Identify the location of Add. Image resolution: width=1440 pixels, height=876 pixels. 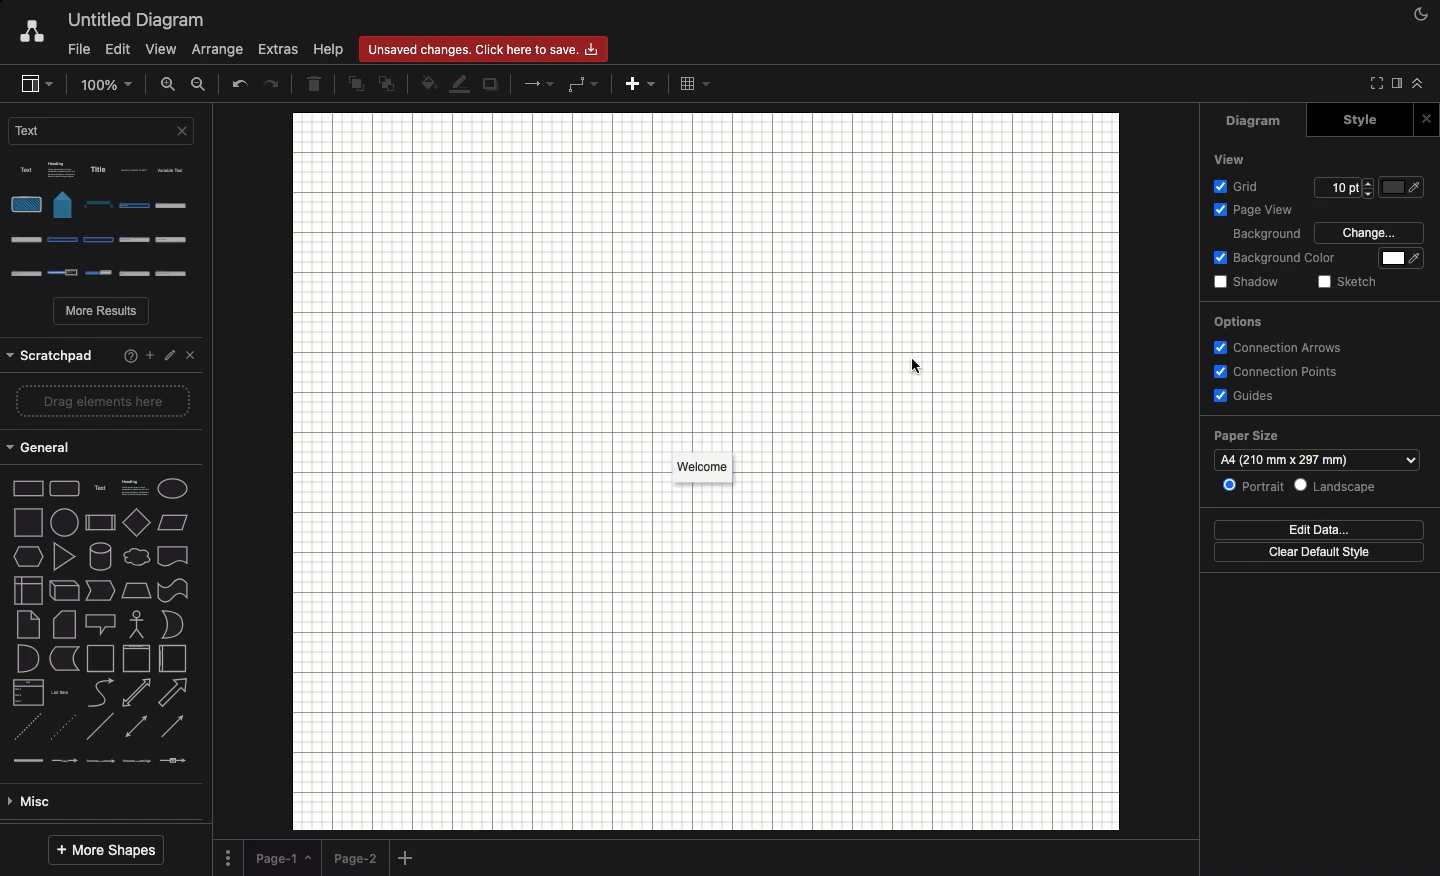
(408, 859).